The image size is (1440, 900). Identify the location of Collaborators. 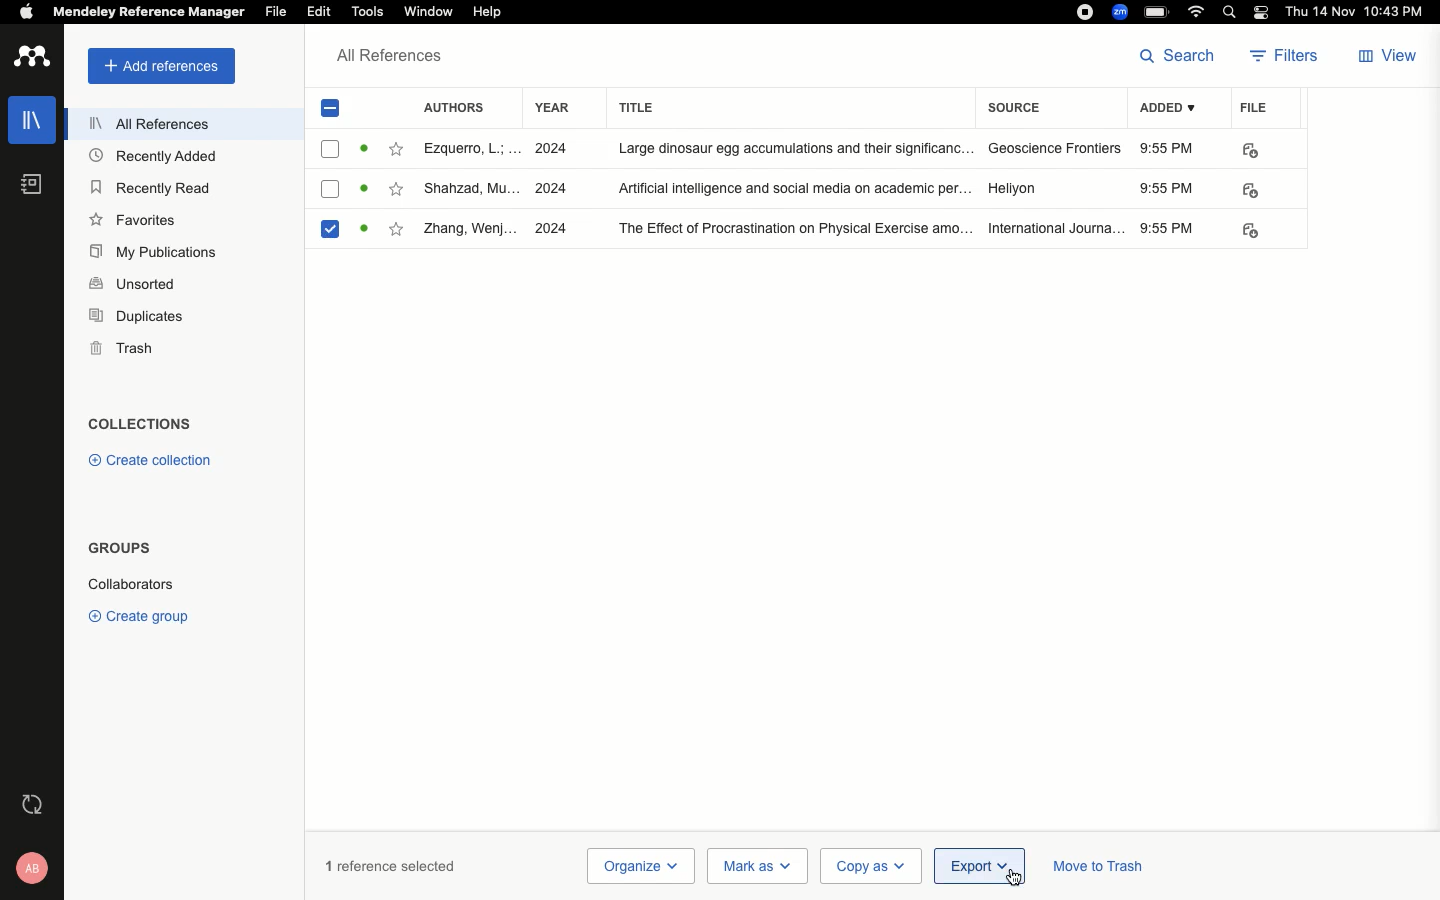
(130, 584).